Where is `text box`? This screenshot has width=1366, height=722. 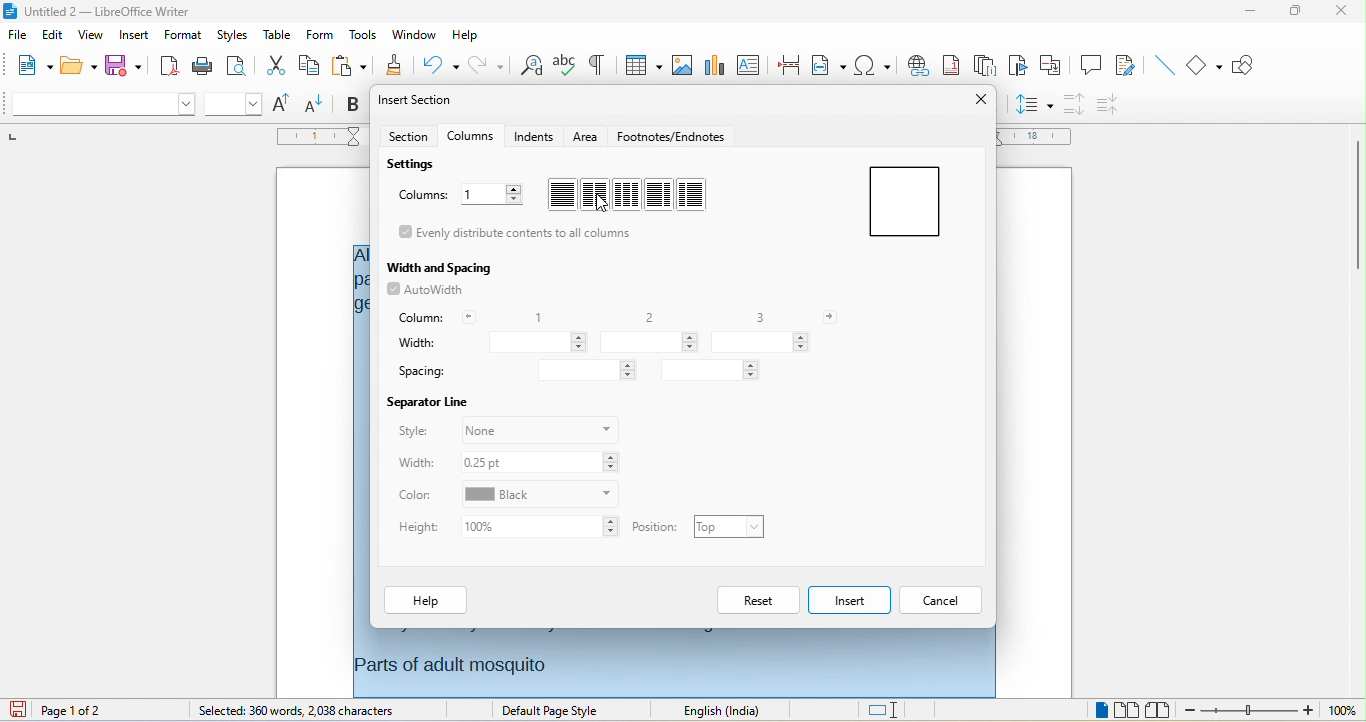
text box is located at coordinates (749, 63).